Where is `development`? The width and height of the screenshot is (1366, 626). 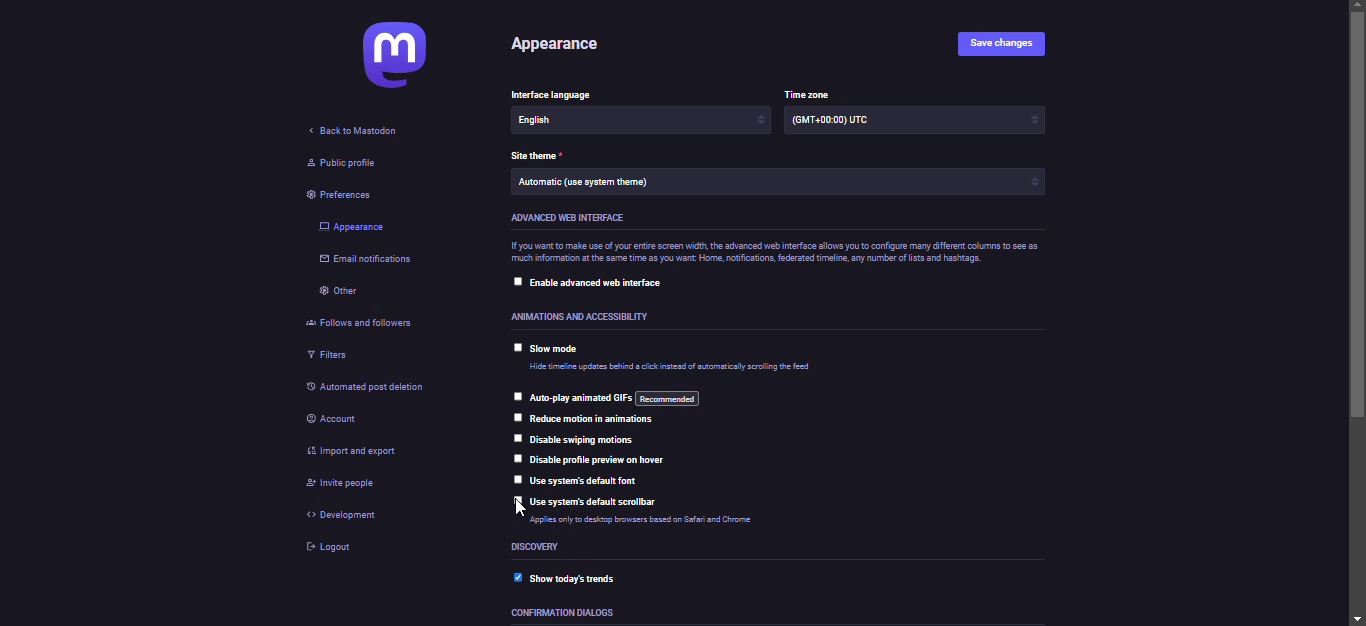 development is located at coordinates (343, 516).